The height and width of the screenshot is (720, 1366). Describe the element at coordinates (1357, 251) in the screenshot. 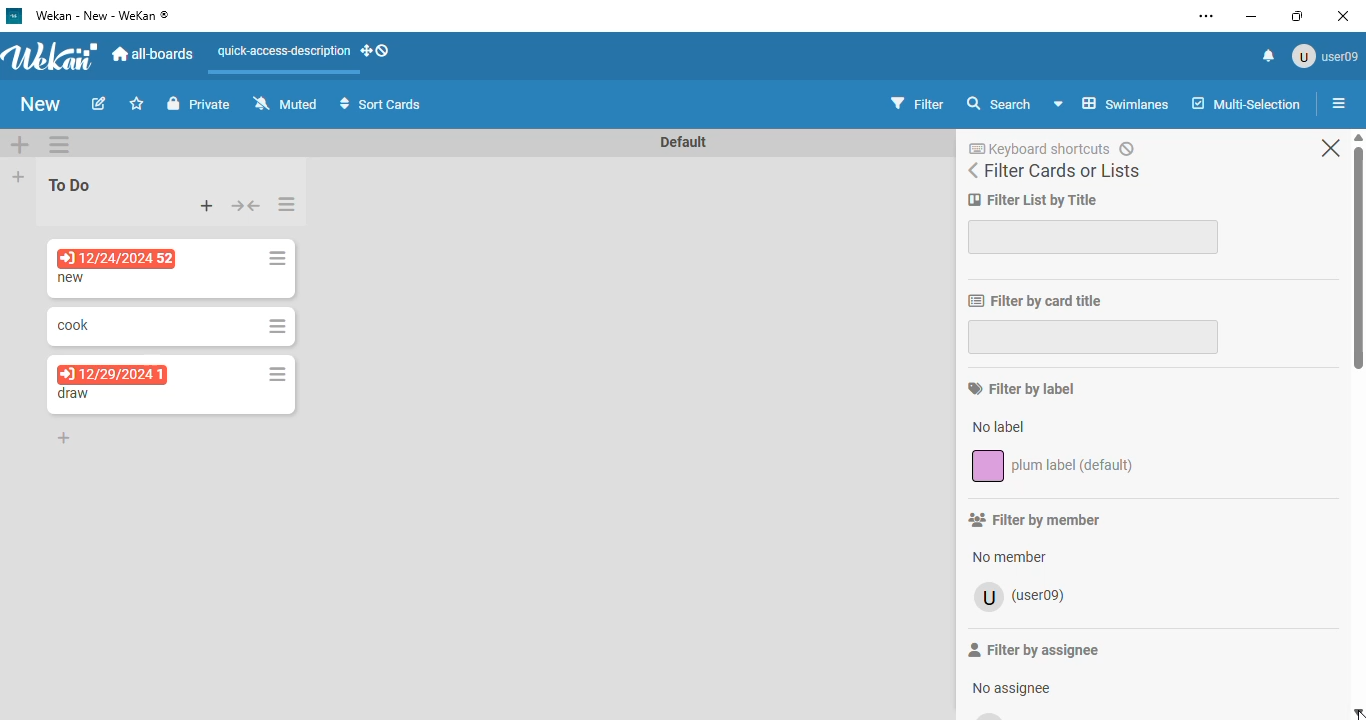

I see `vertical scroll bar` at that location.